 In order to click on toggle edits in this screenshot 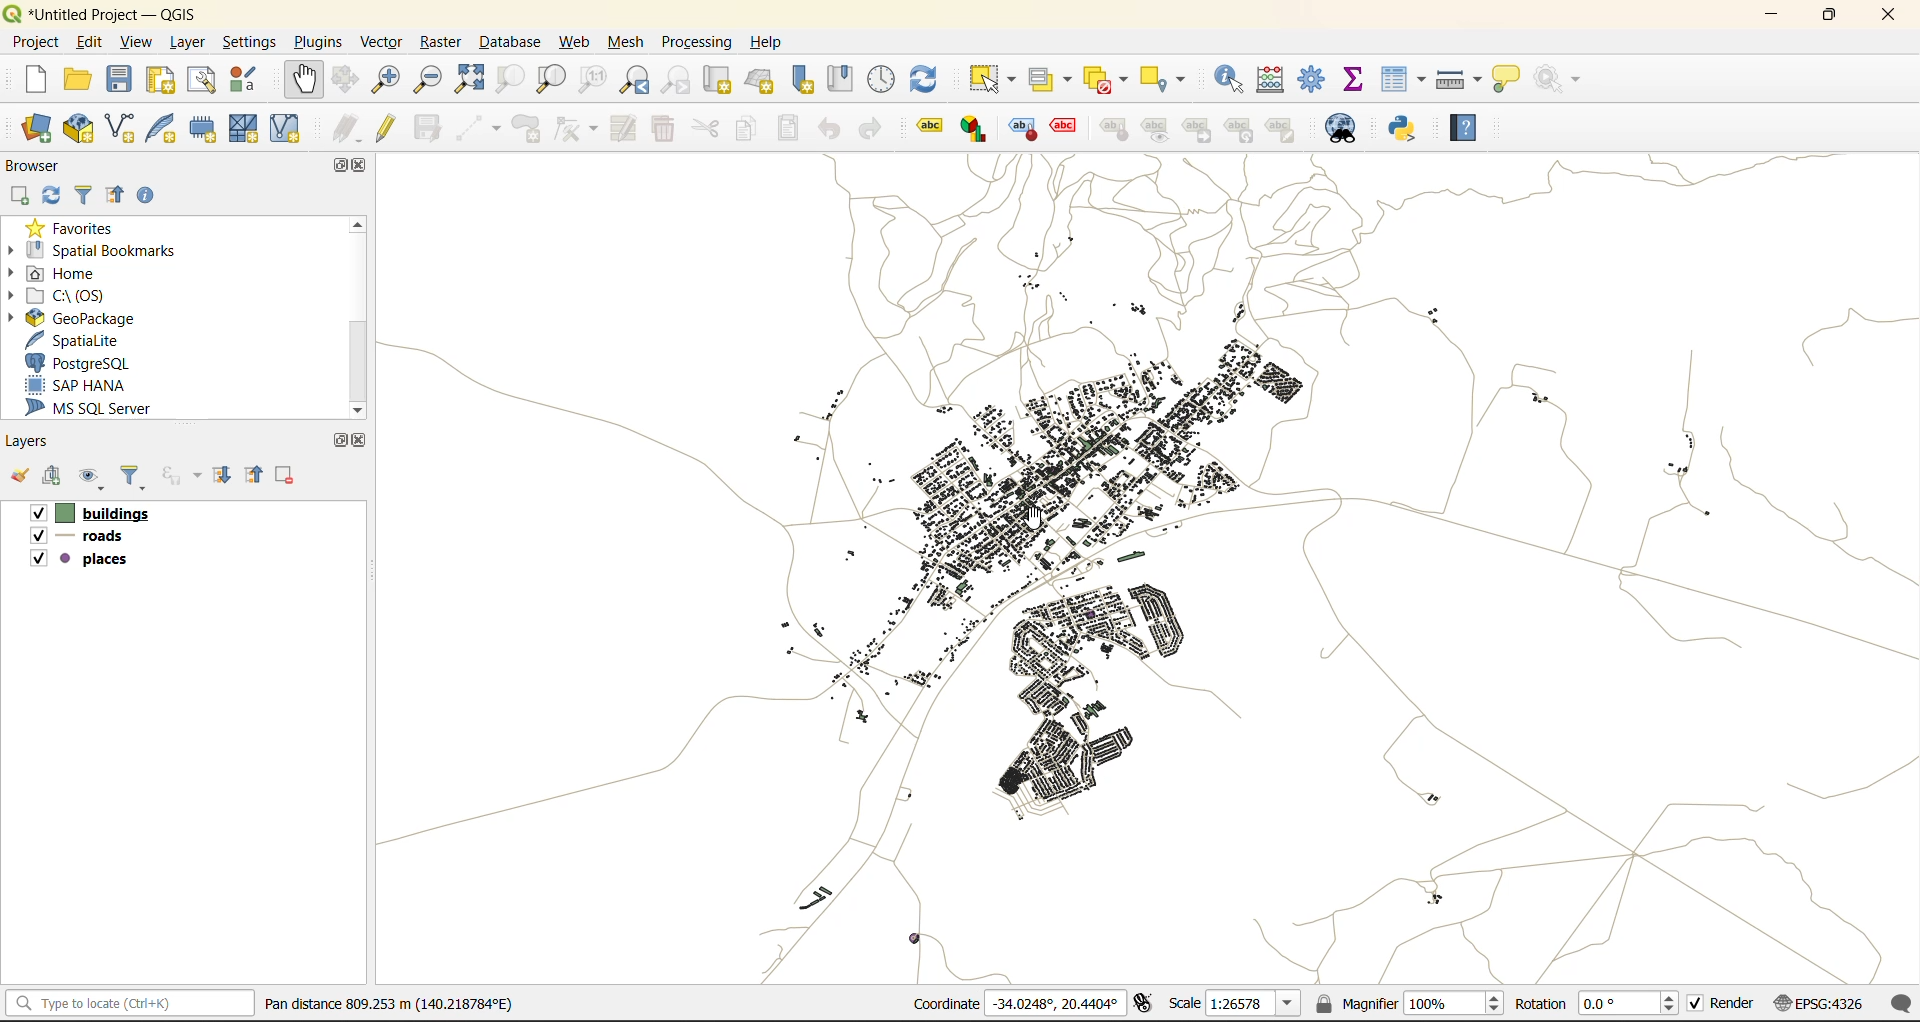, I will do `click(388, 124)`.